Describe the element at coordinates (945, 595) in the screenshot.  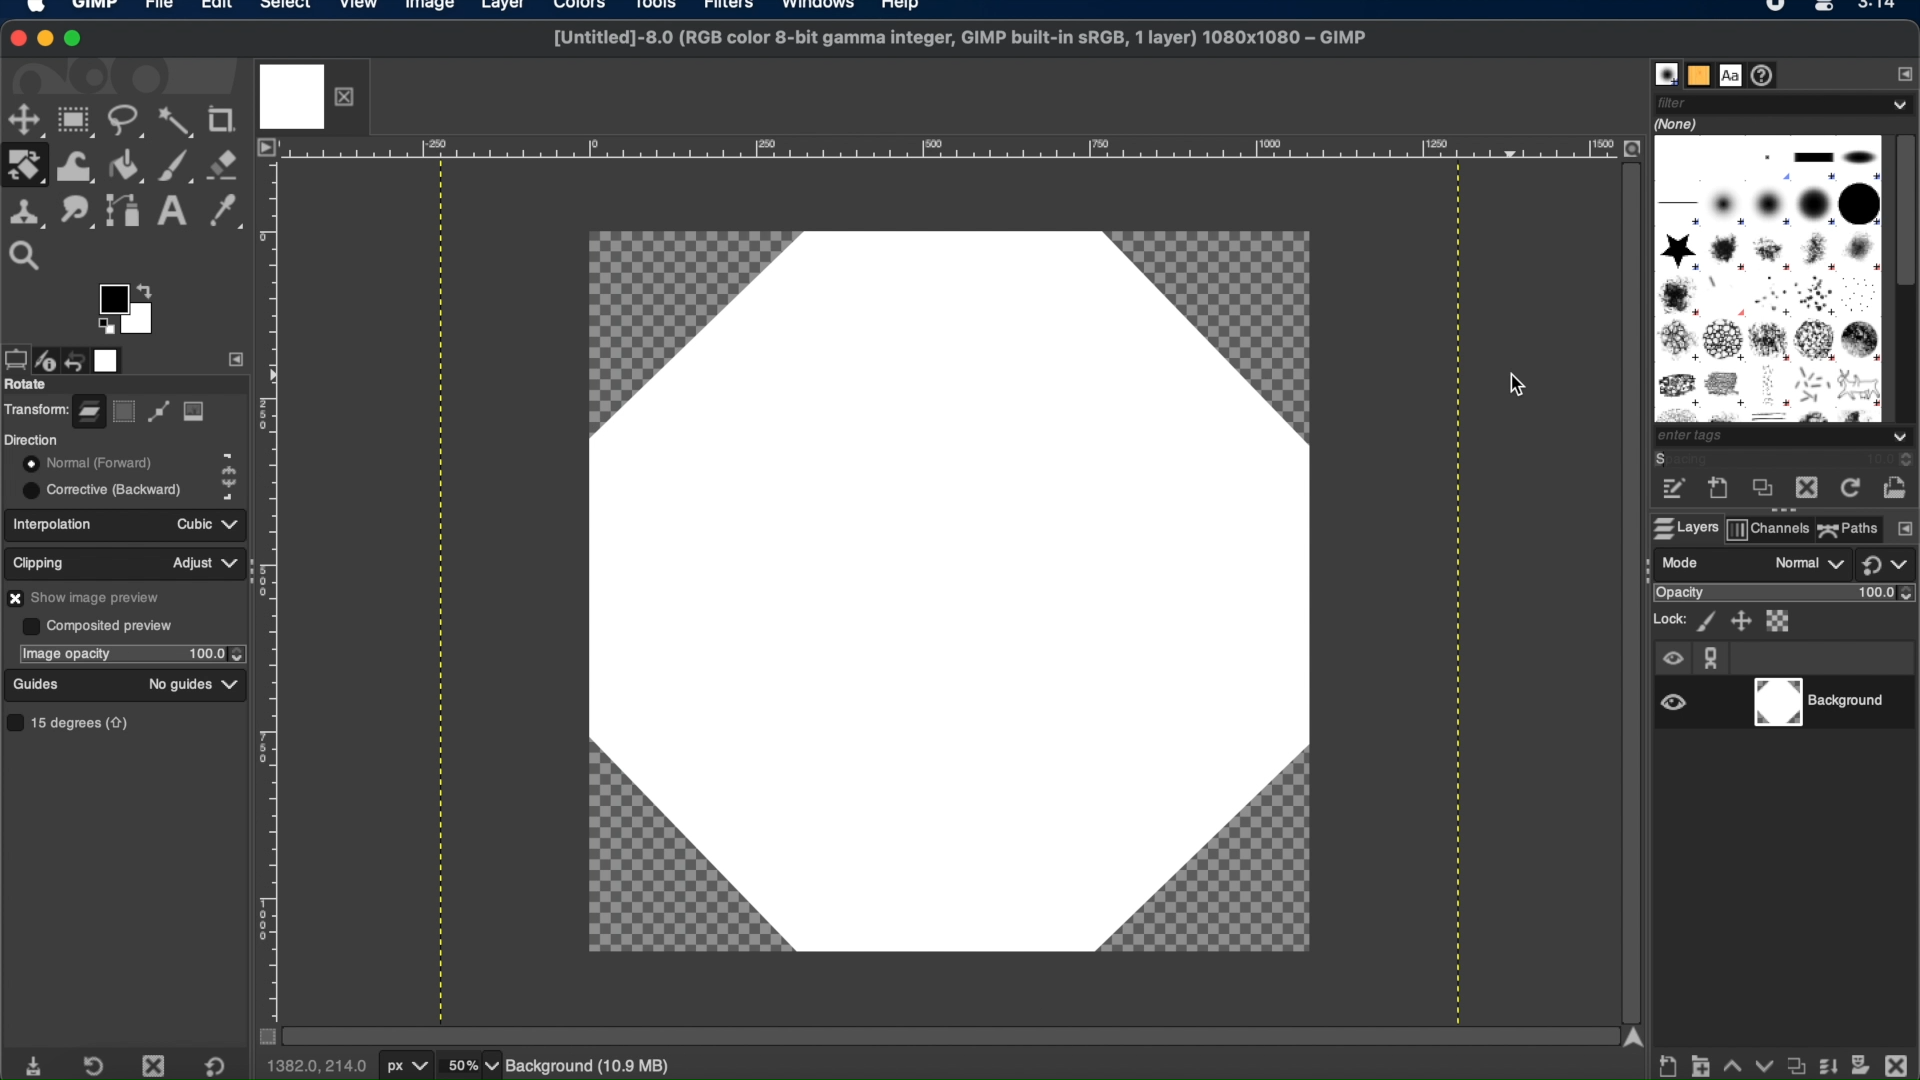
I see `canvas` at that location.